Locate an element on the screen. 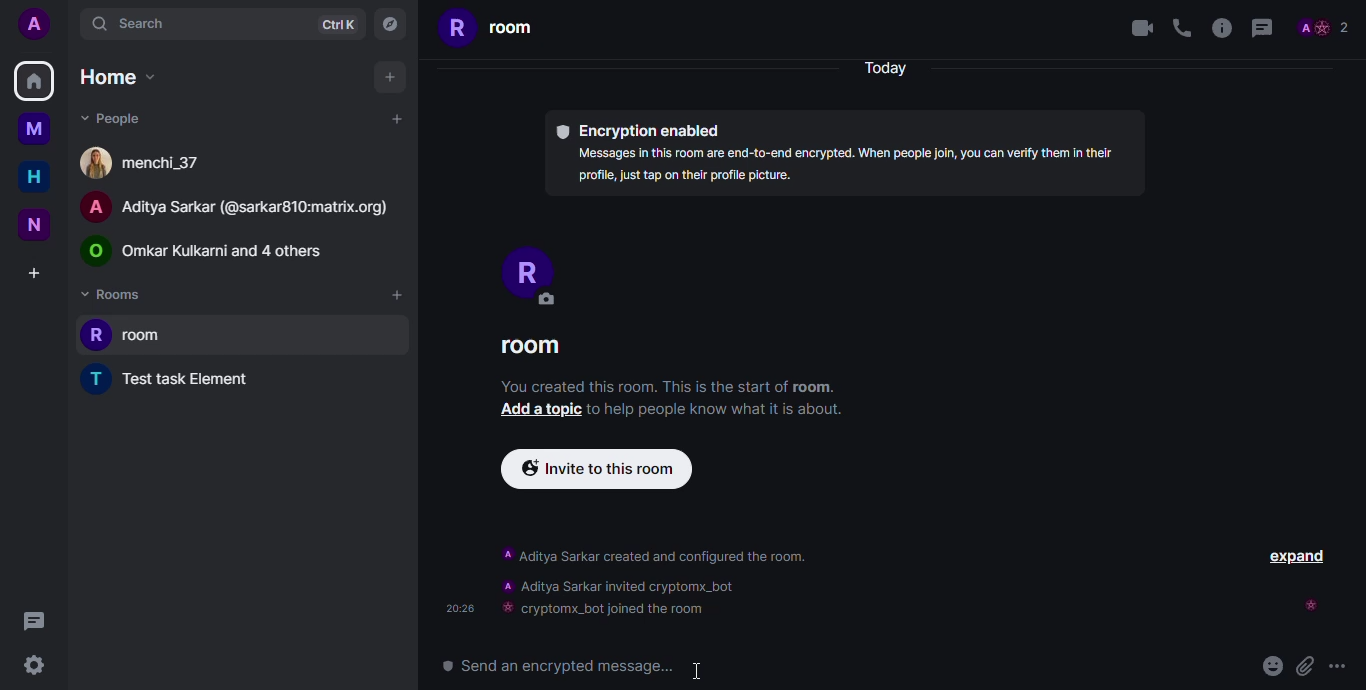 This screenshot has width=1366, height=690. voice call is located at coordinates (1183, 28).